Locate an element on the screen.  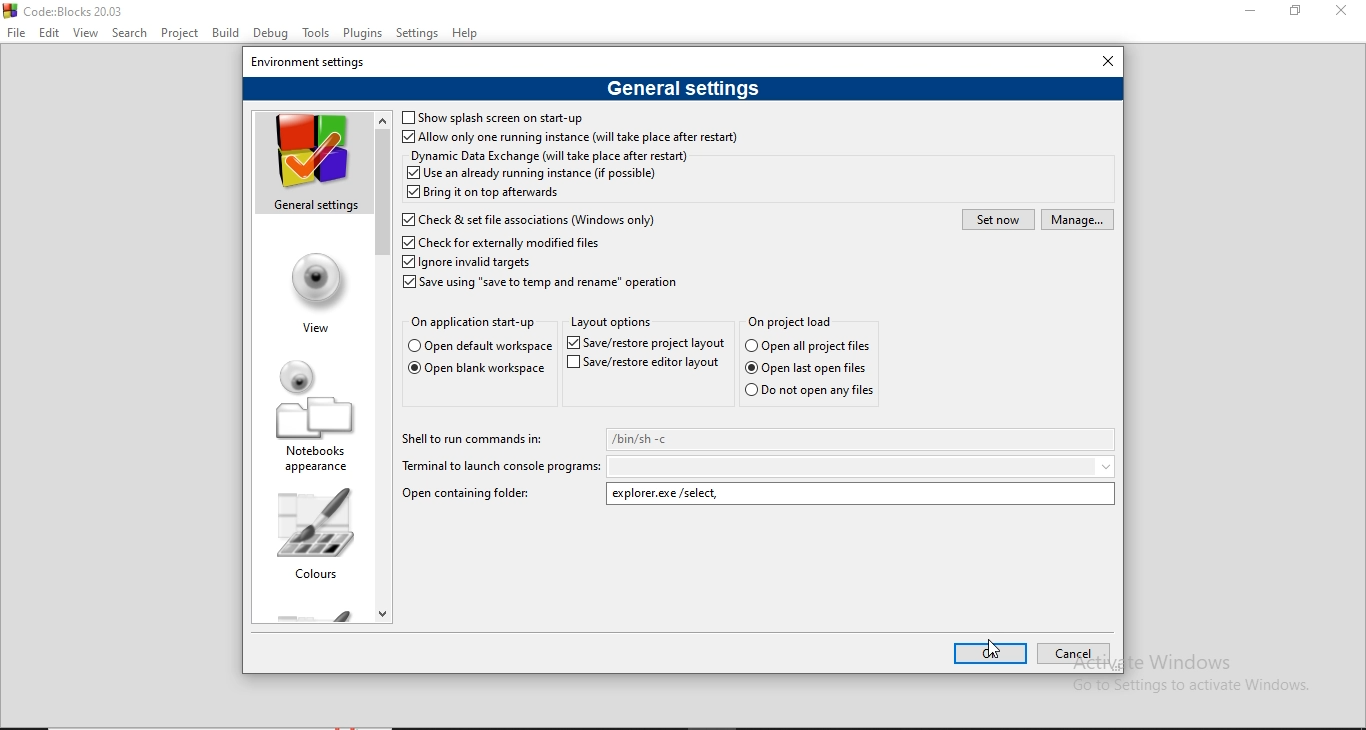
Open default workspace is located at coordinates (481, 347).